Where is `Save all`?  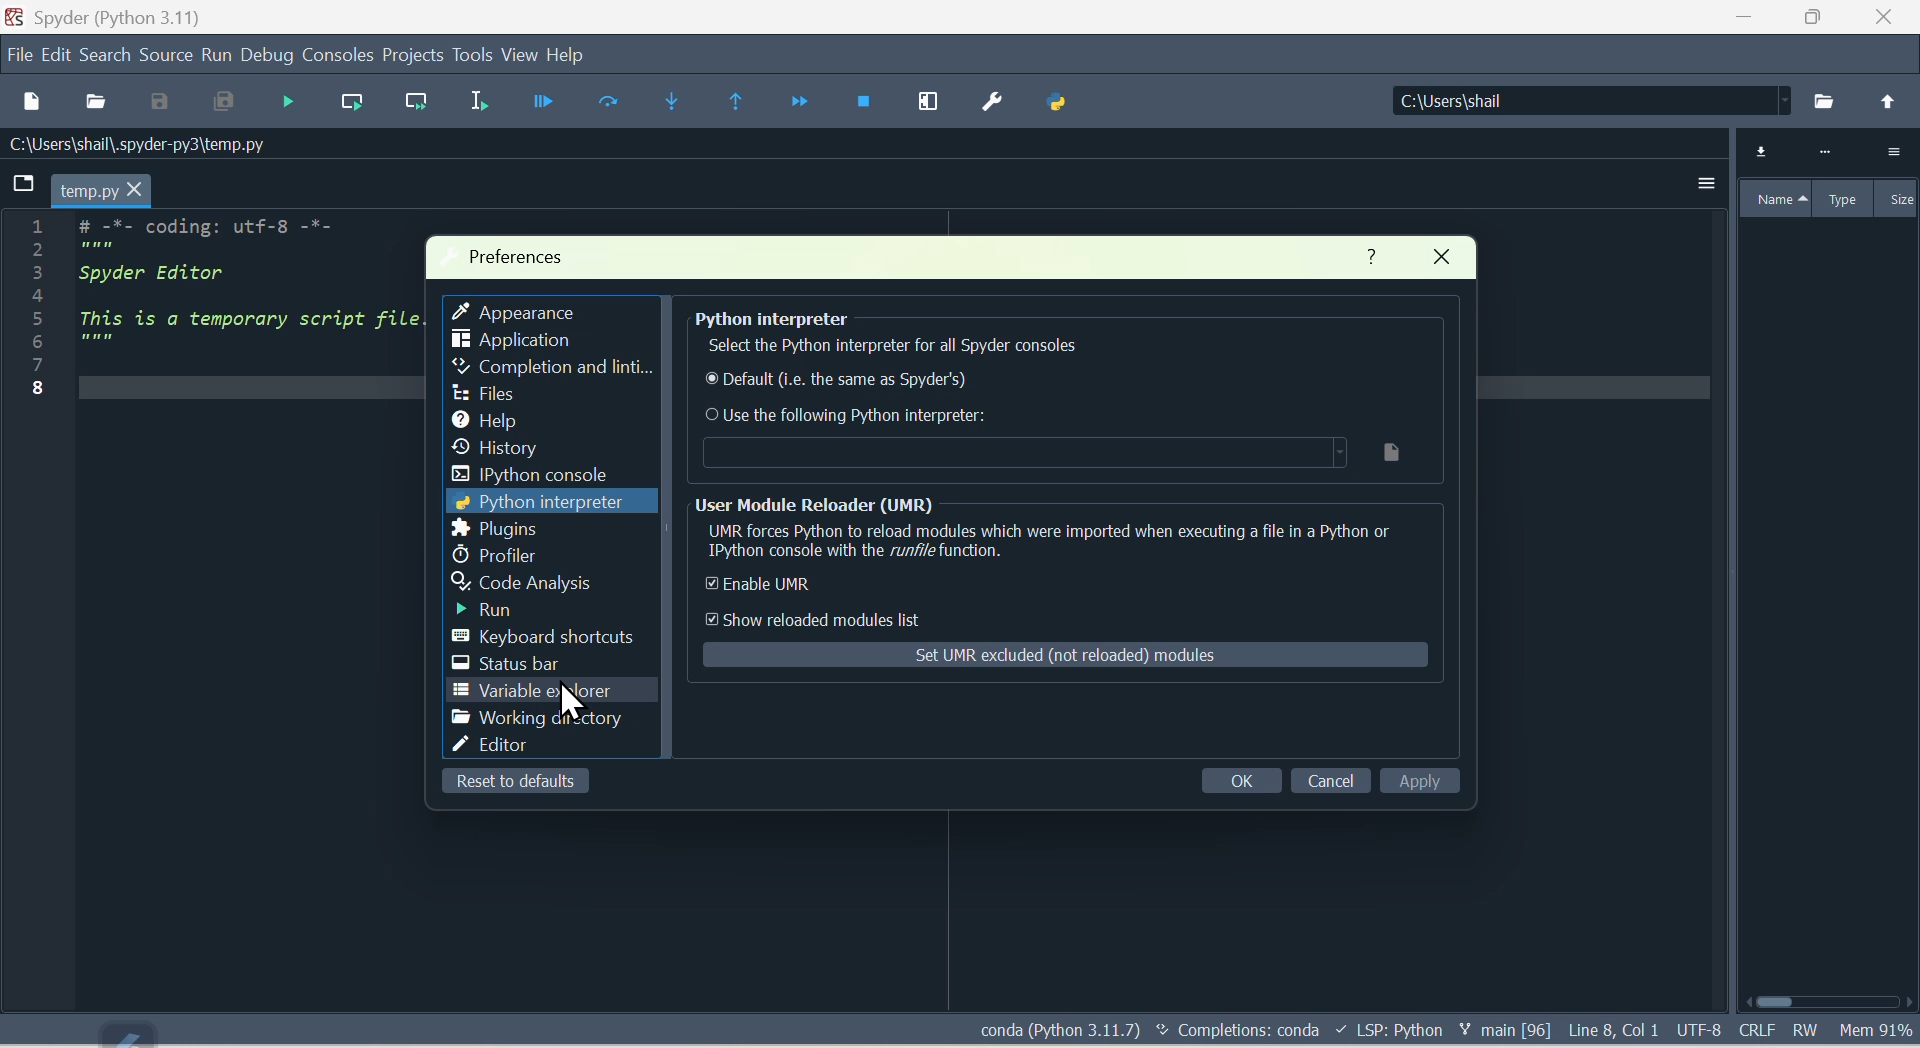 Save all is located at coordinates (219, 103).